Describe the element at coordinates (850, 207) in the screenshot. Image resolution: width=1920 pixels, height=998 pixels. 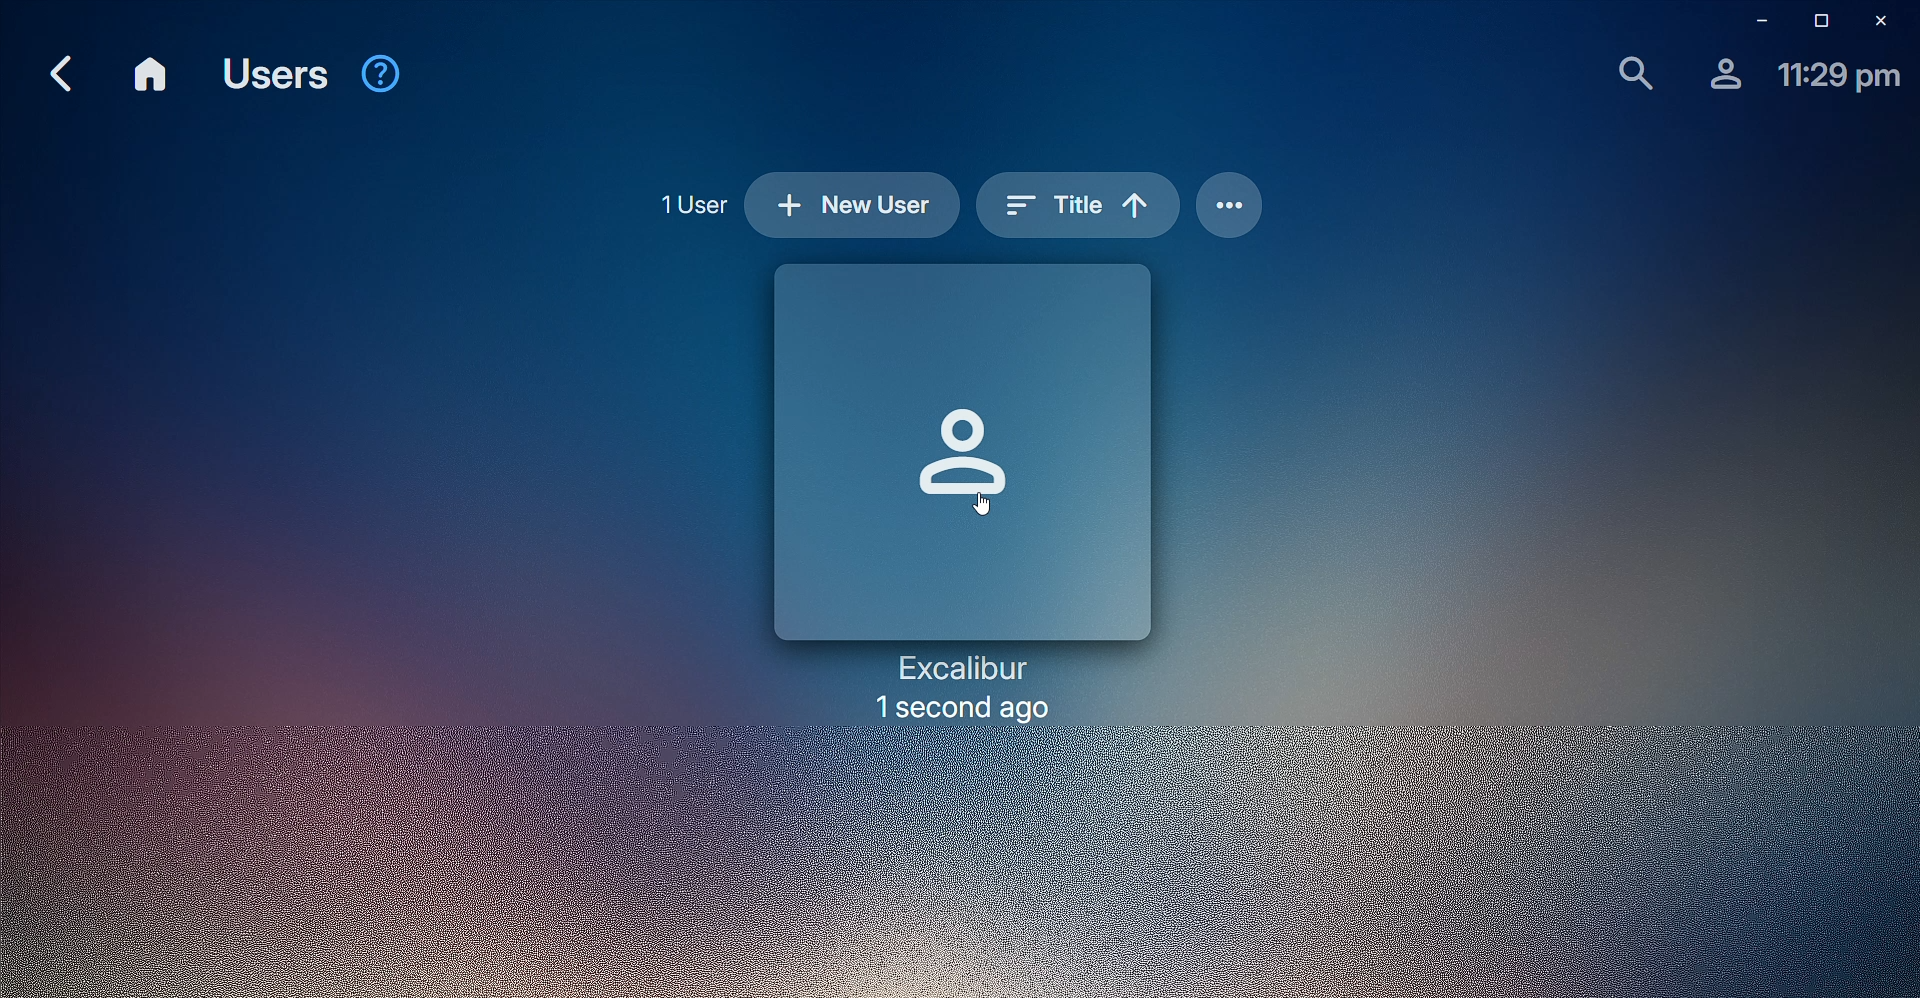
I see `New User` at that location.